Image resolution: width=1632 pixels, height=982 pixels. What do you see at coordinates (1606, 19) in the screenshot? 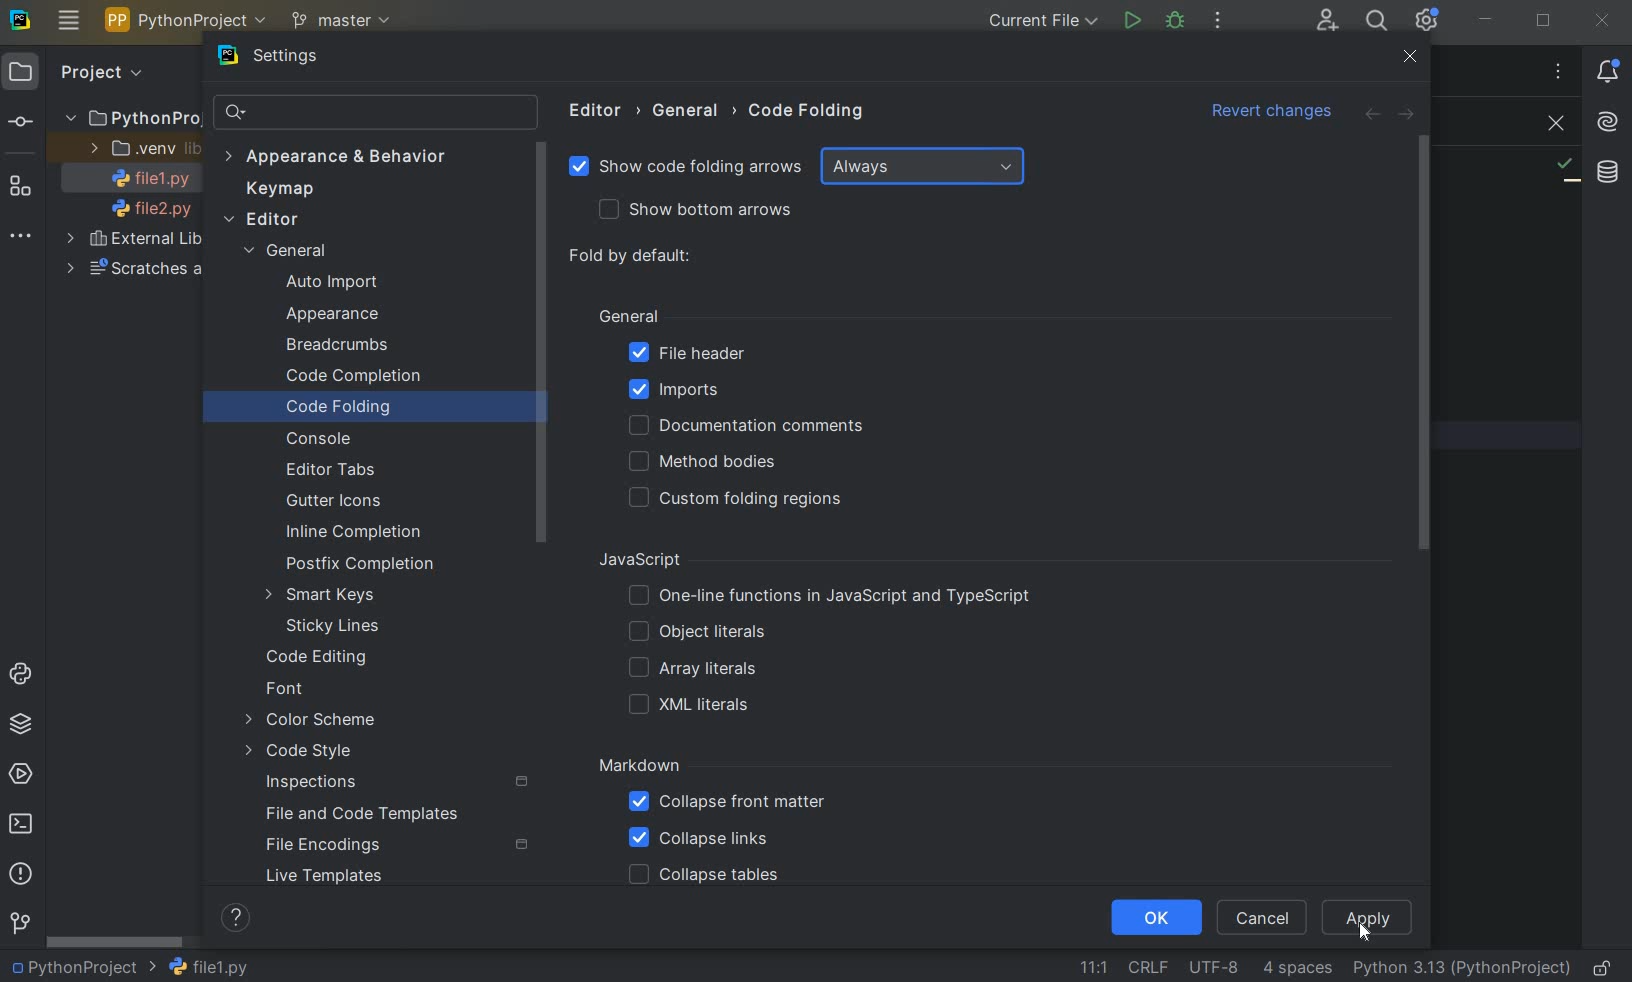
I see `CLOSE` at bounding box center [1606, 19].